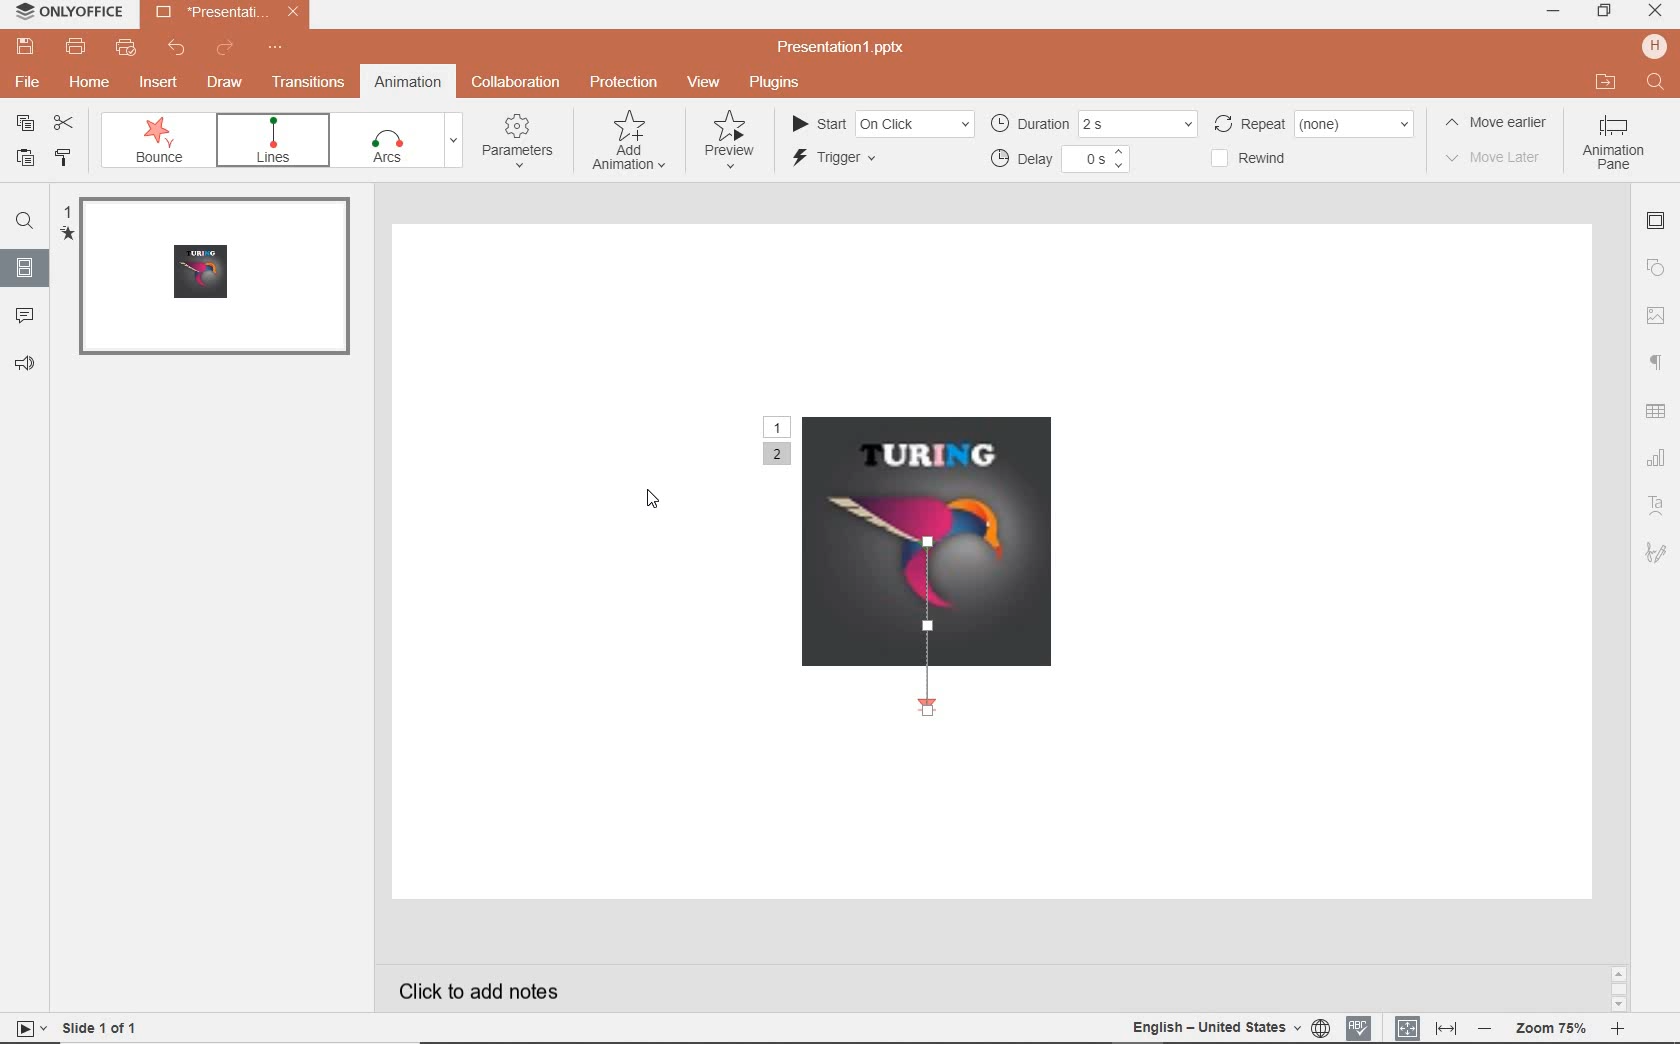 The image size is (1680, 1044). What do you see at coordinates (1618, 989) in the screenshot?
I see `scroll bar` at bounding box center [1618, 989].